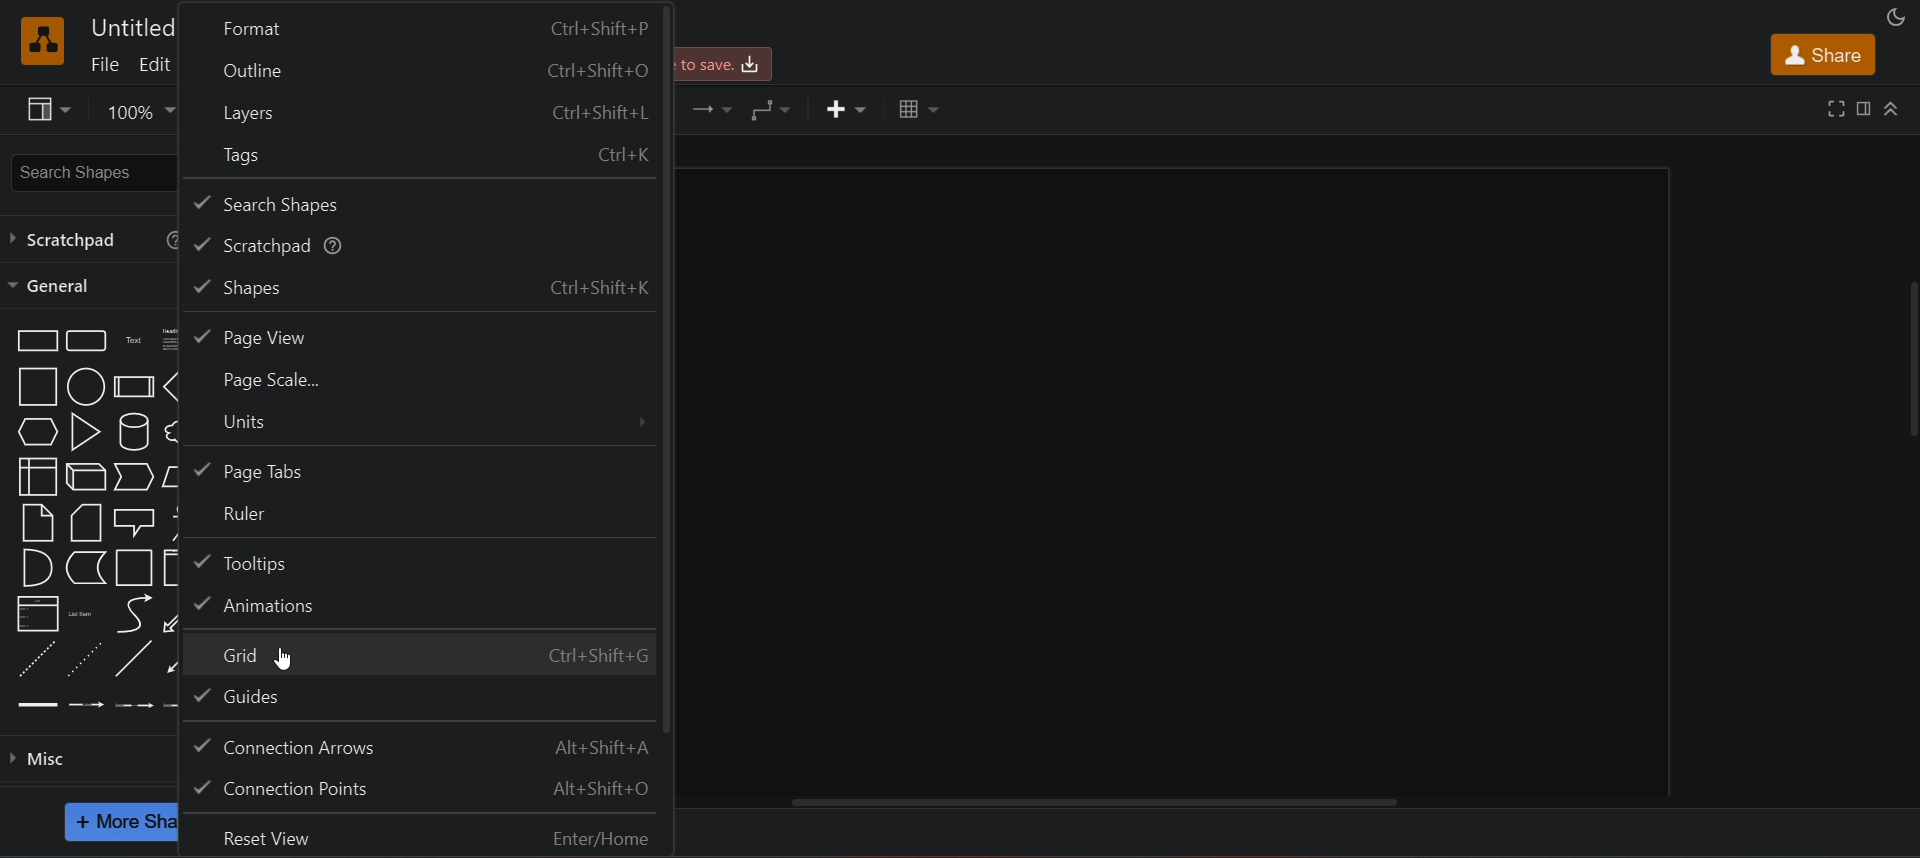  Describe the element at coordinates (426, 793) in the screenshot. I see `connection points` at that location.